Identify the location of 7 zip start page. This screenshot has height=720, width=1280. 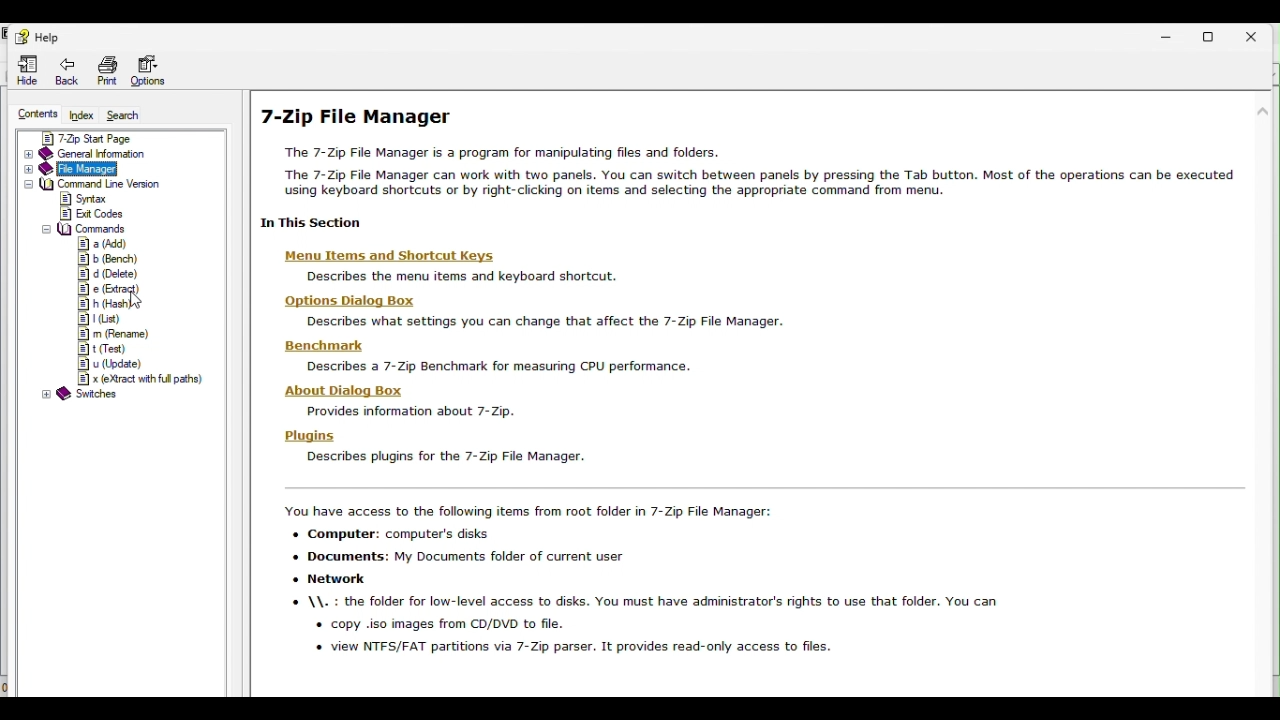
(104, 137).